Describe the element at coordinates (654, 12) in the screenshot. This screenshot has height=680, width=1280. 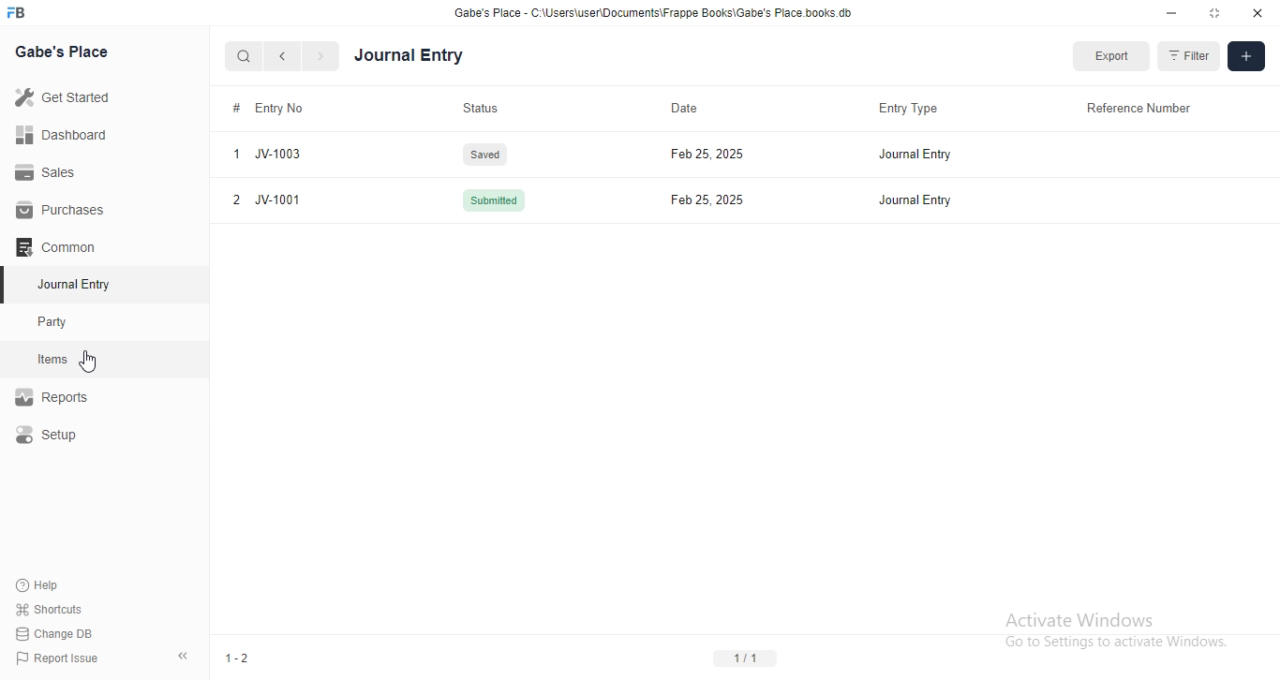
I see `‘Gabe's Place - C \Users\usenDocuments\Frappe Books\Gabe's Place books db` at that location.